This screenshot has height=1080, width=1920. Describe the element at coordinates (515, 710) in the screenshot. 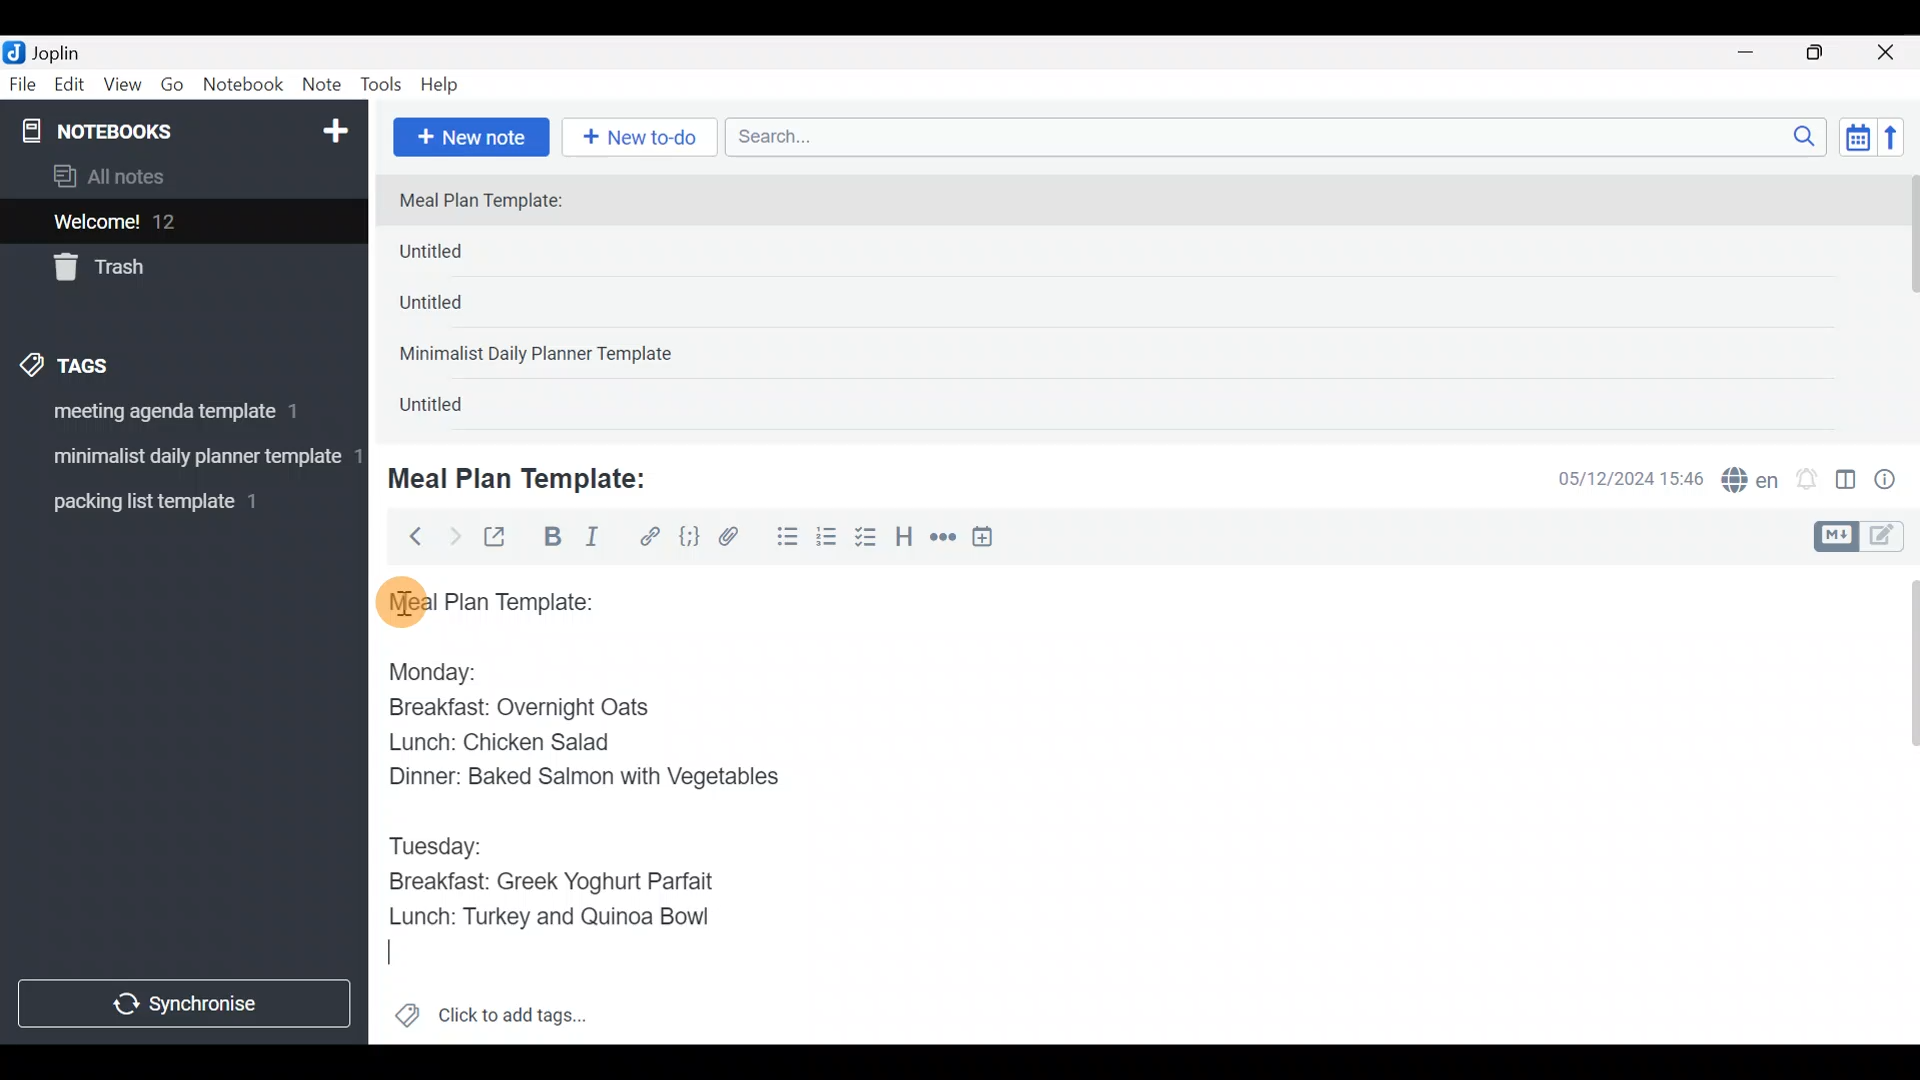

I see `Breakfast: Overnight Oats` at that location.